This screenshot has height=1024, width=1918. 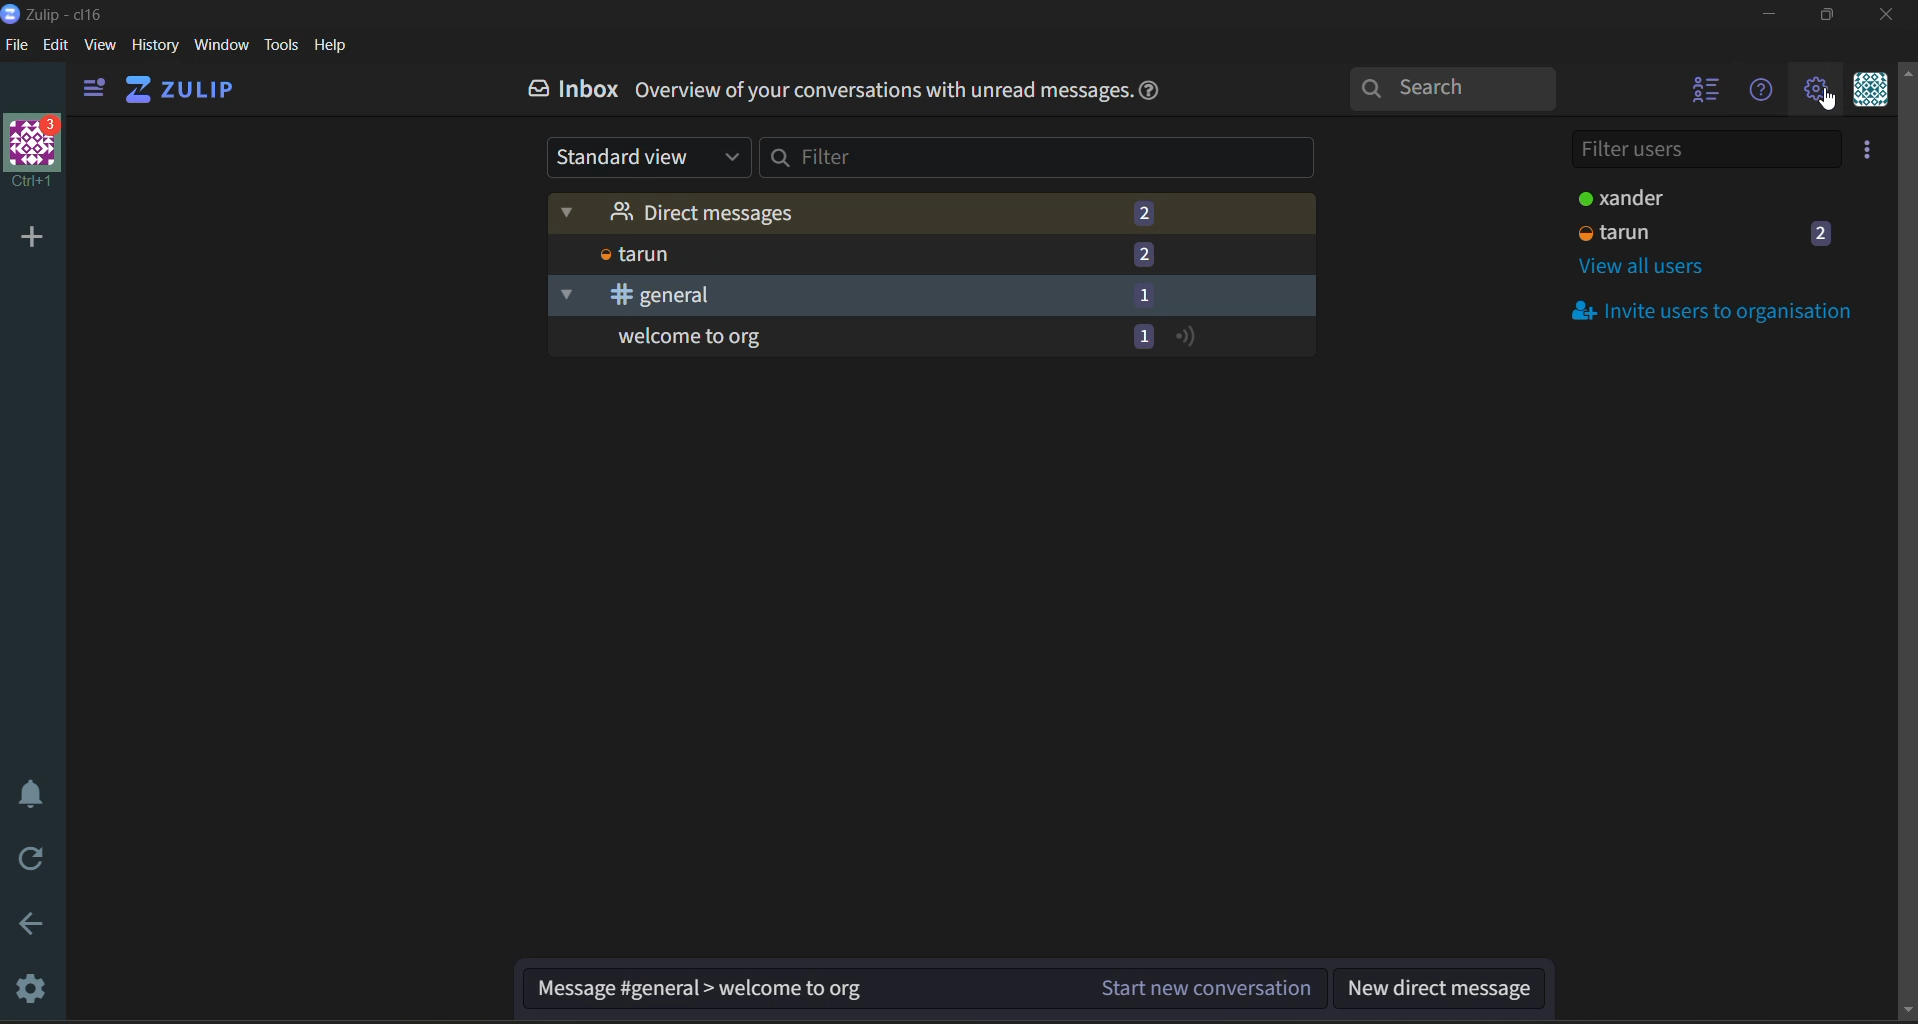 I want to click on enable do not disturb, so click(x=28, y=791).